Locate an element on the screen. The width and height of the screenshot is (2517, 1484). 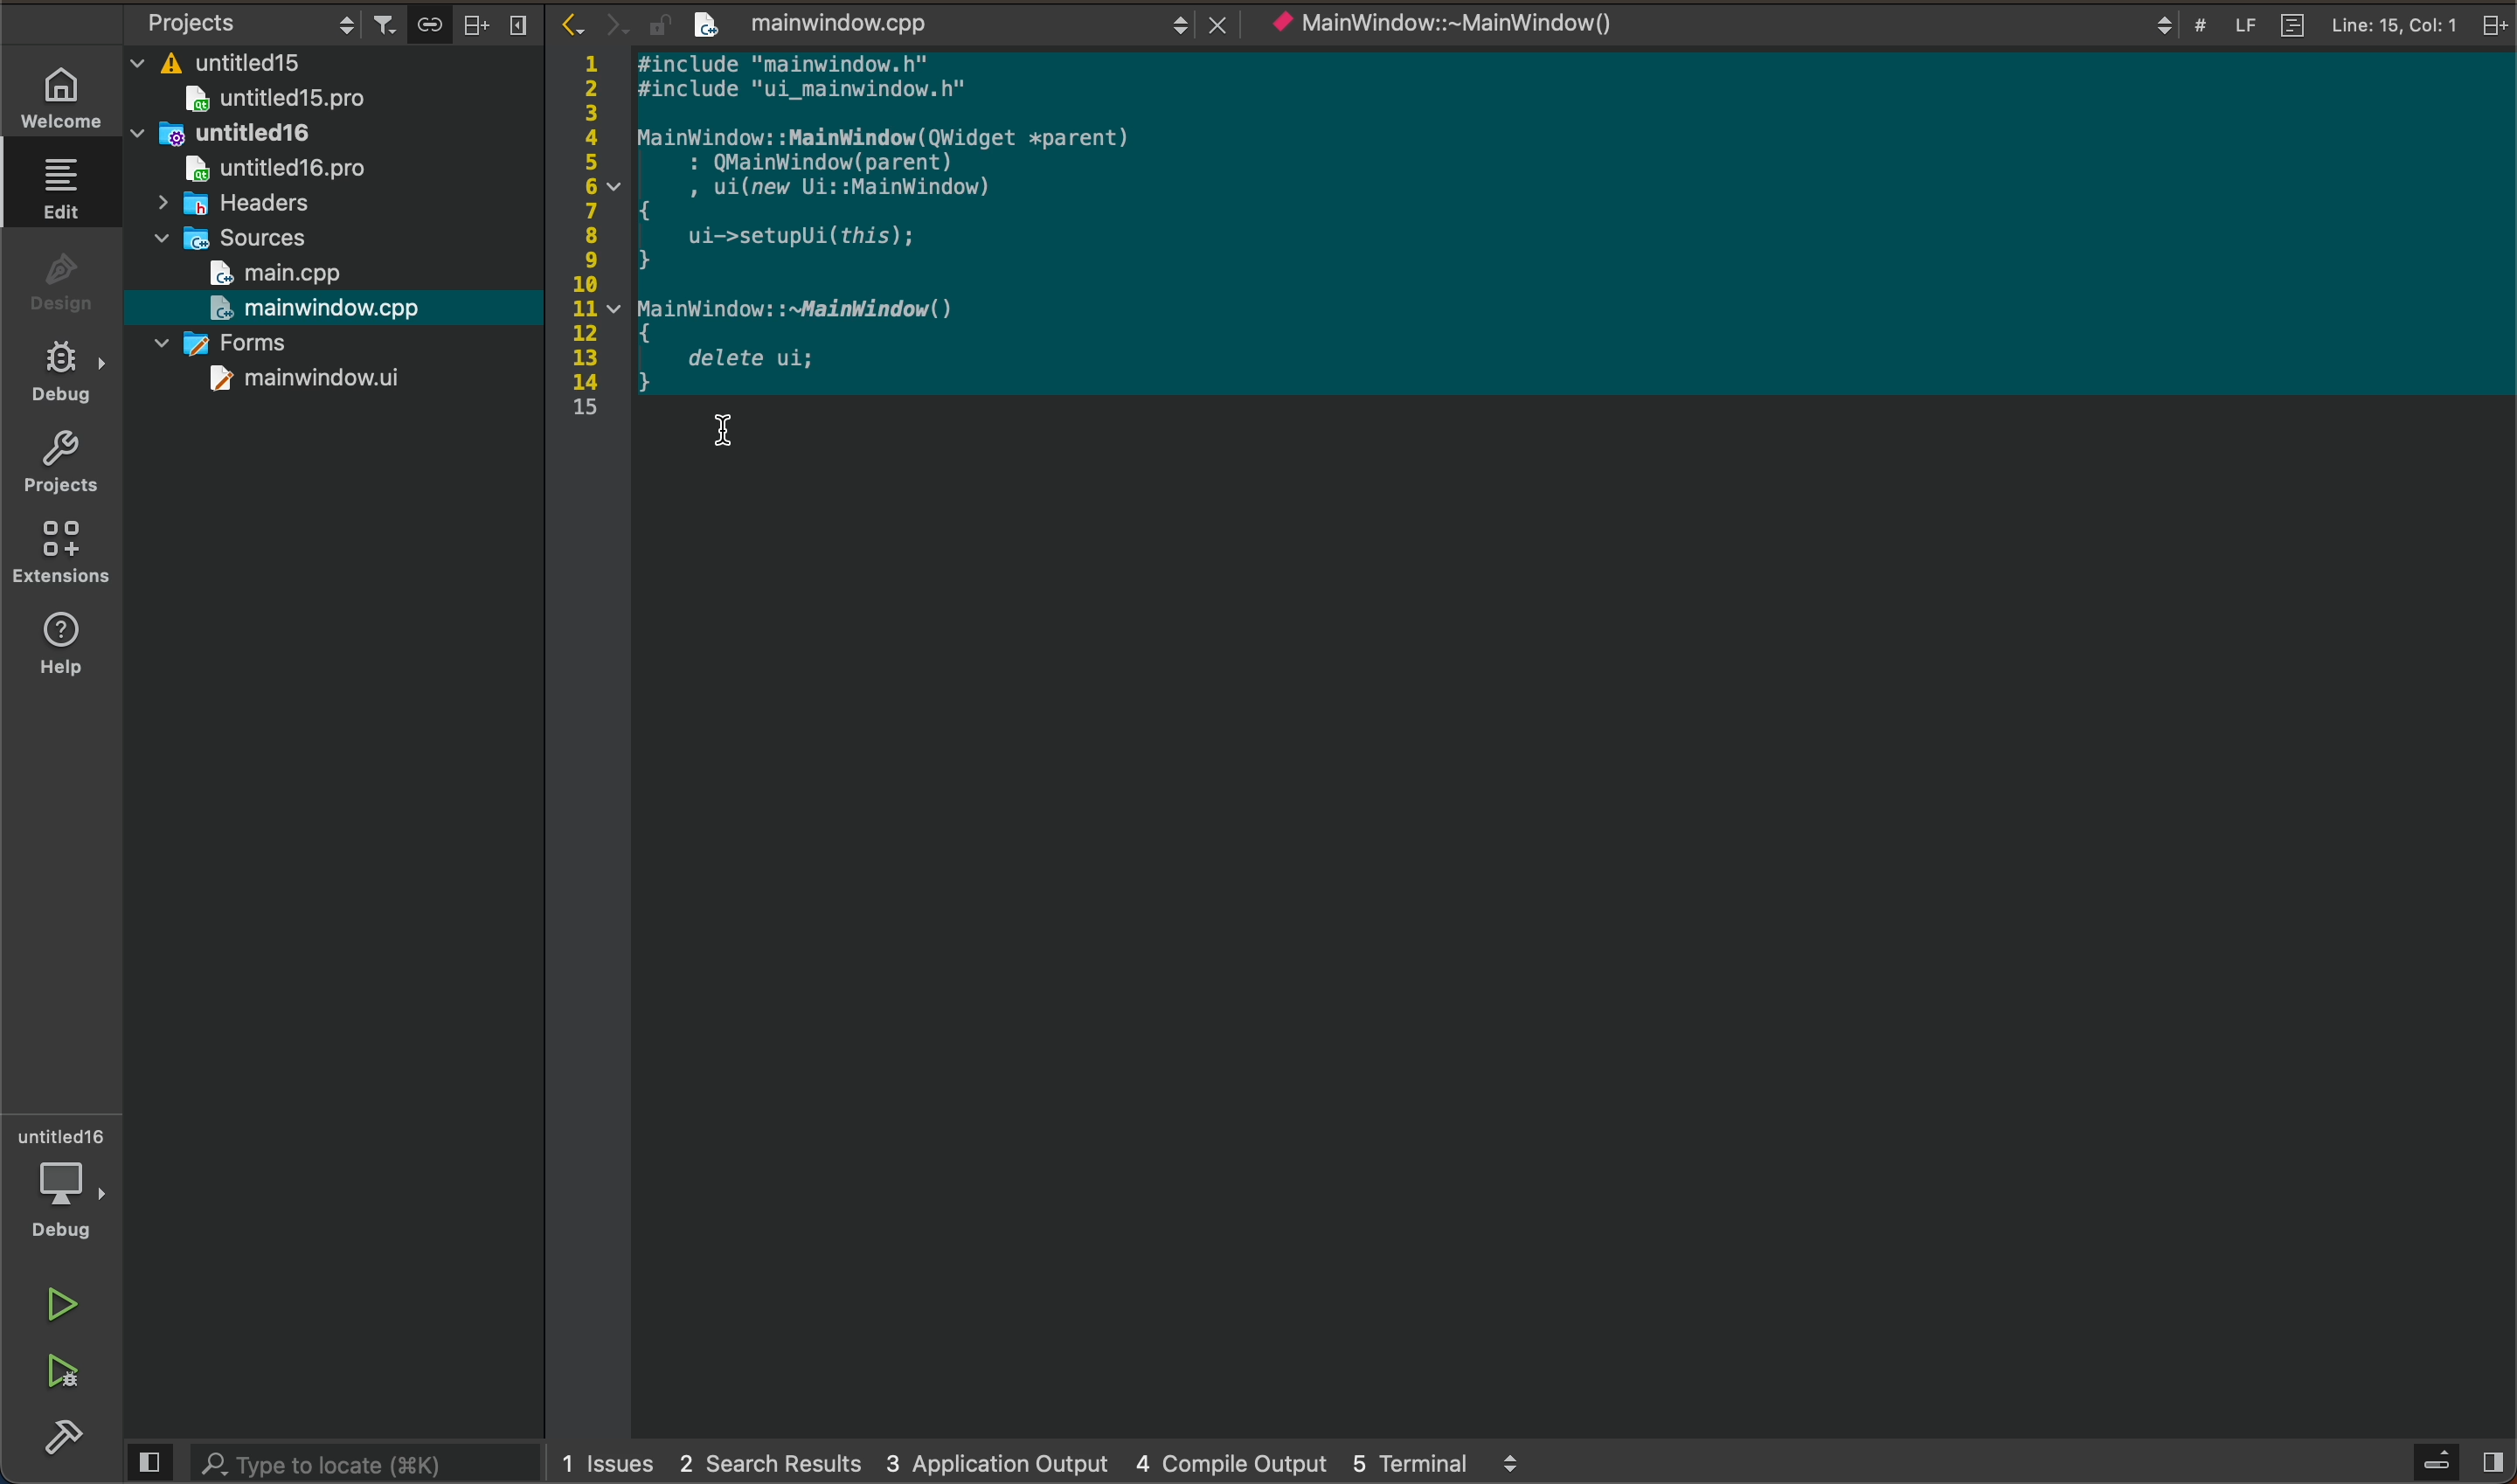
Next is located at coordinates (615, 22).